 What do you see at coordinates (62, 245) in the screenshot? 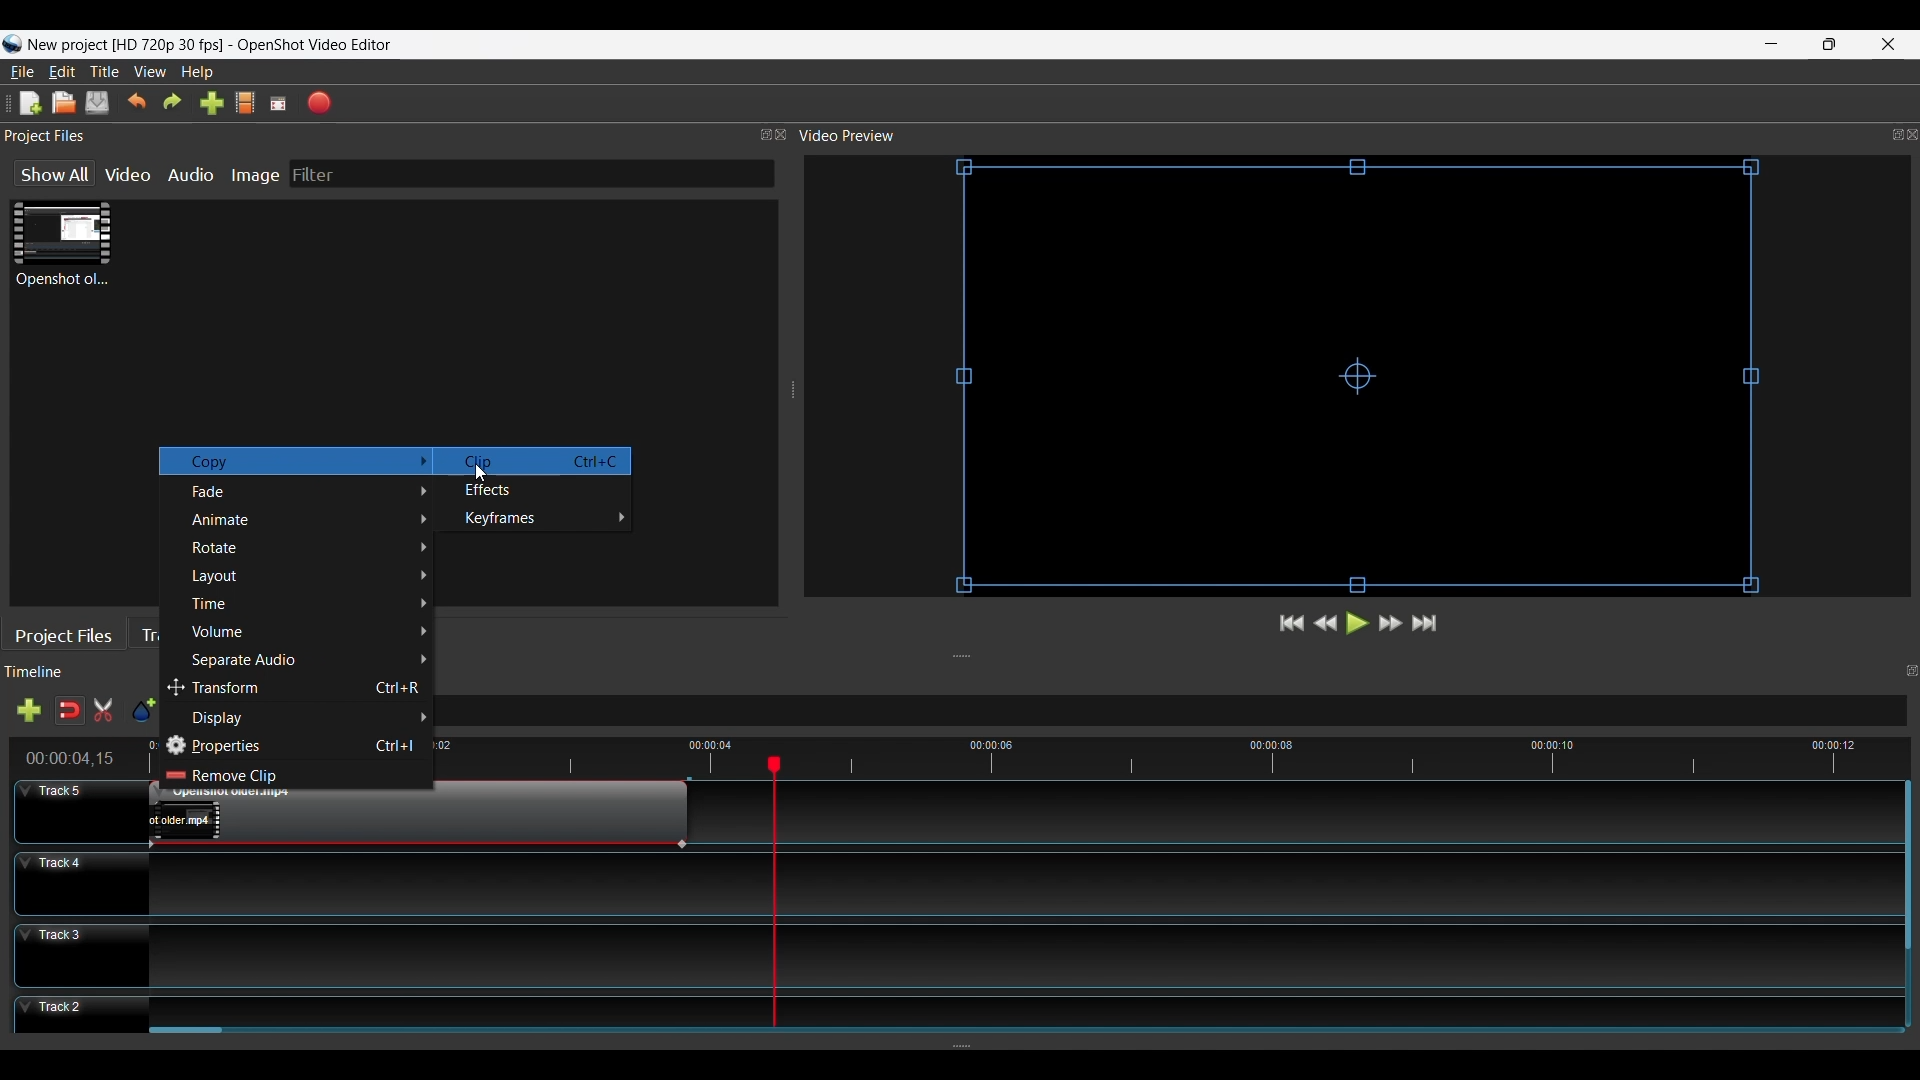
I see `Clip` at bounding box center [62, 245].